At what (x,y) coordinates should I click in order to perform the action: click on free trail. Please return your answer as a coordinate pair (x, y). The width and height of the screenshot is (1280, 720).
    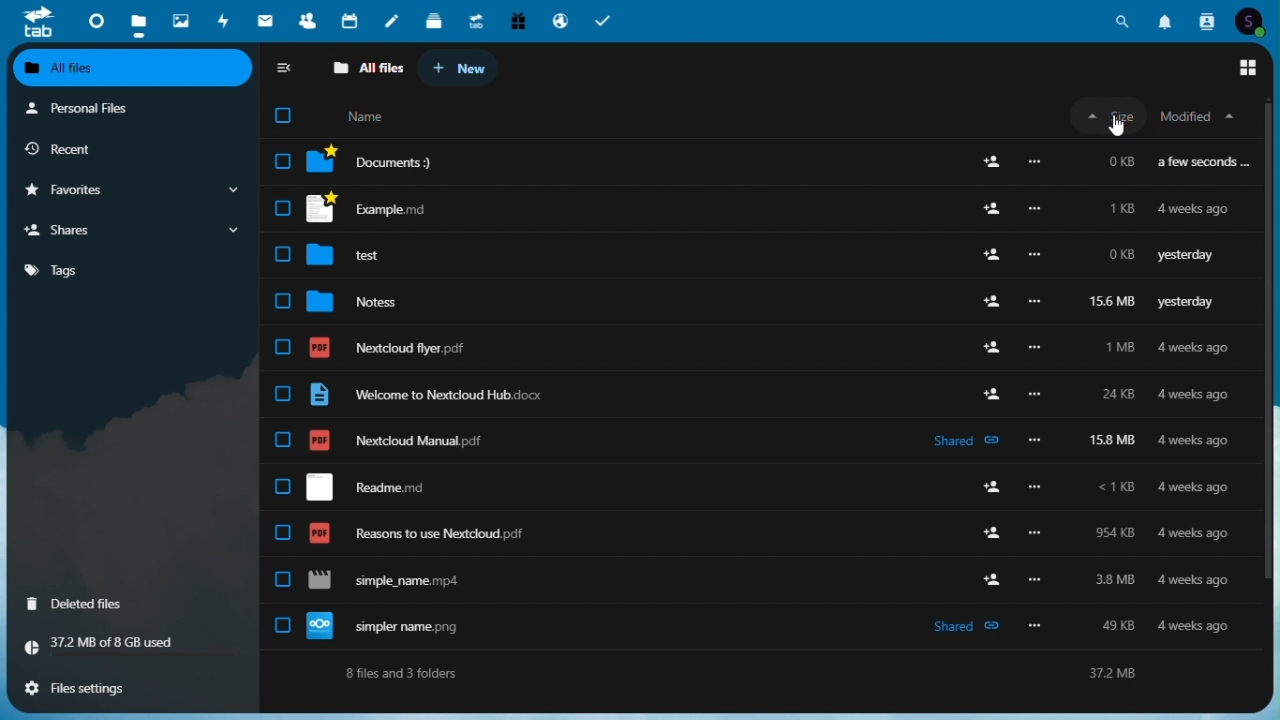
    Looking at the image, I should click on (517, 20).